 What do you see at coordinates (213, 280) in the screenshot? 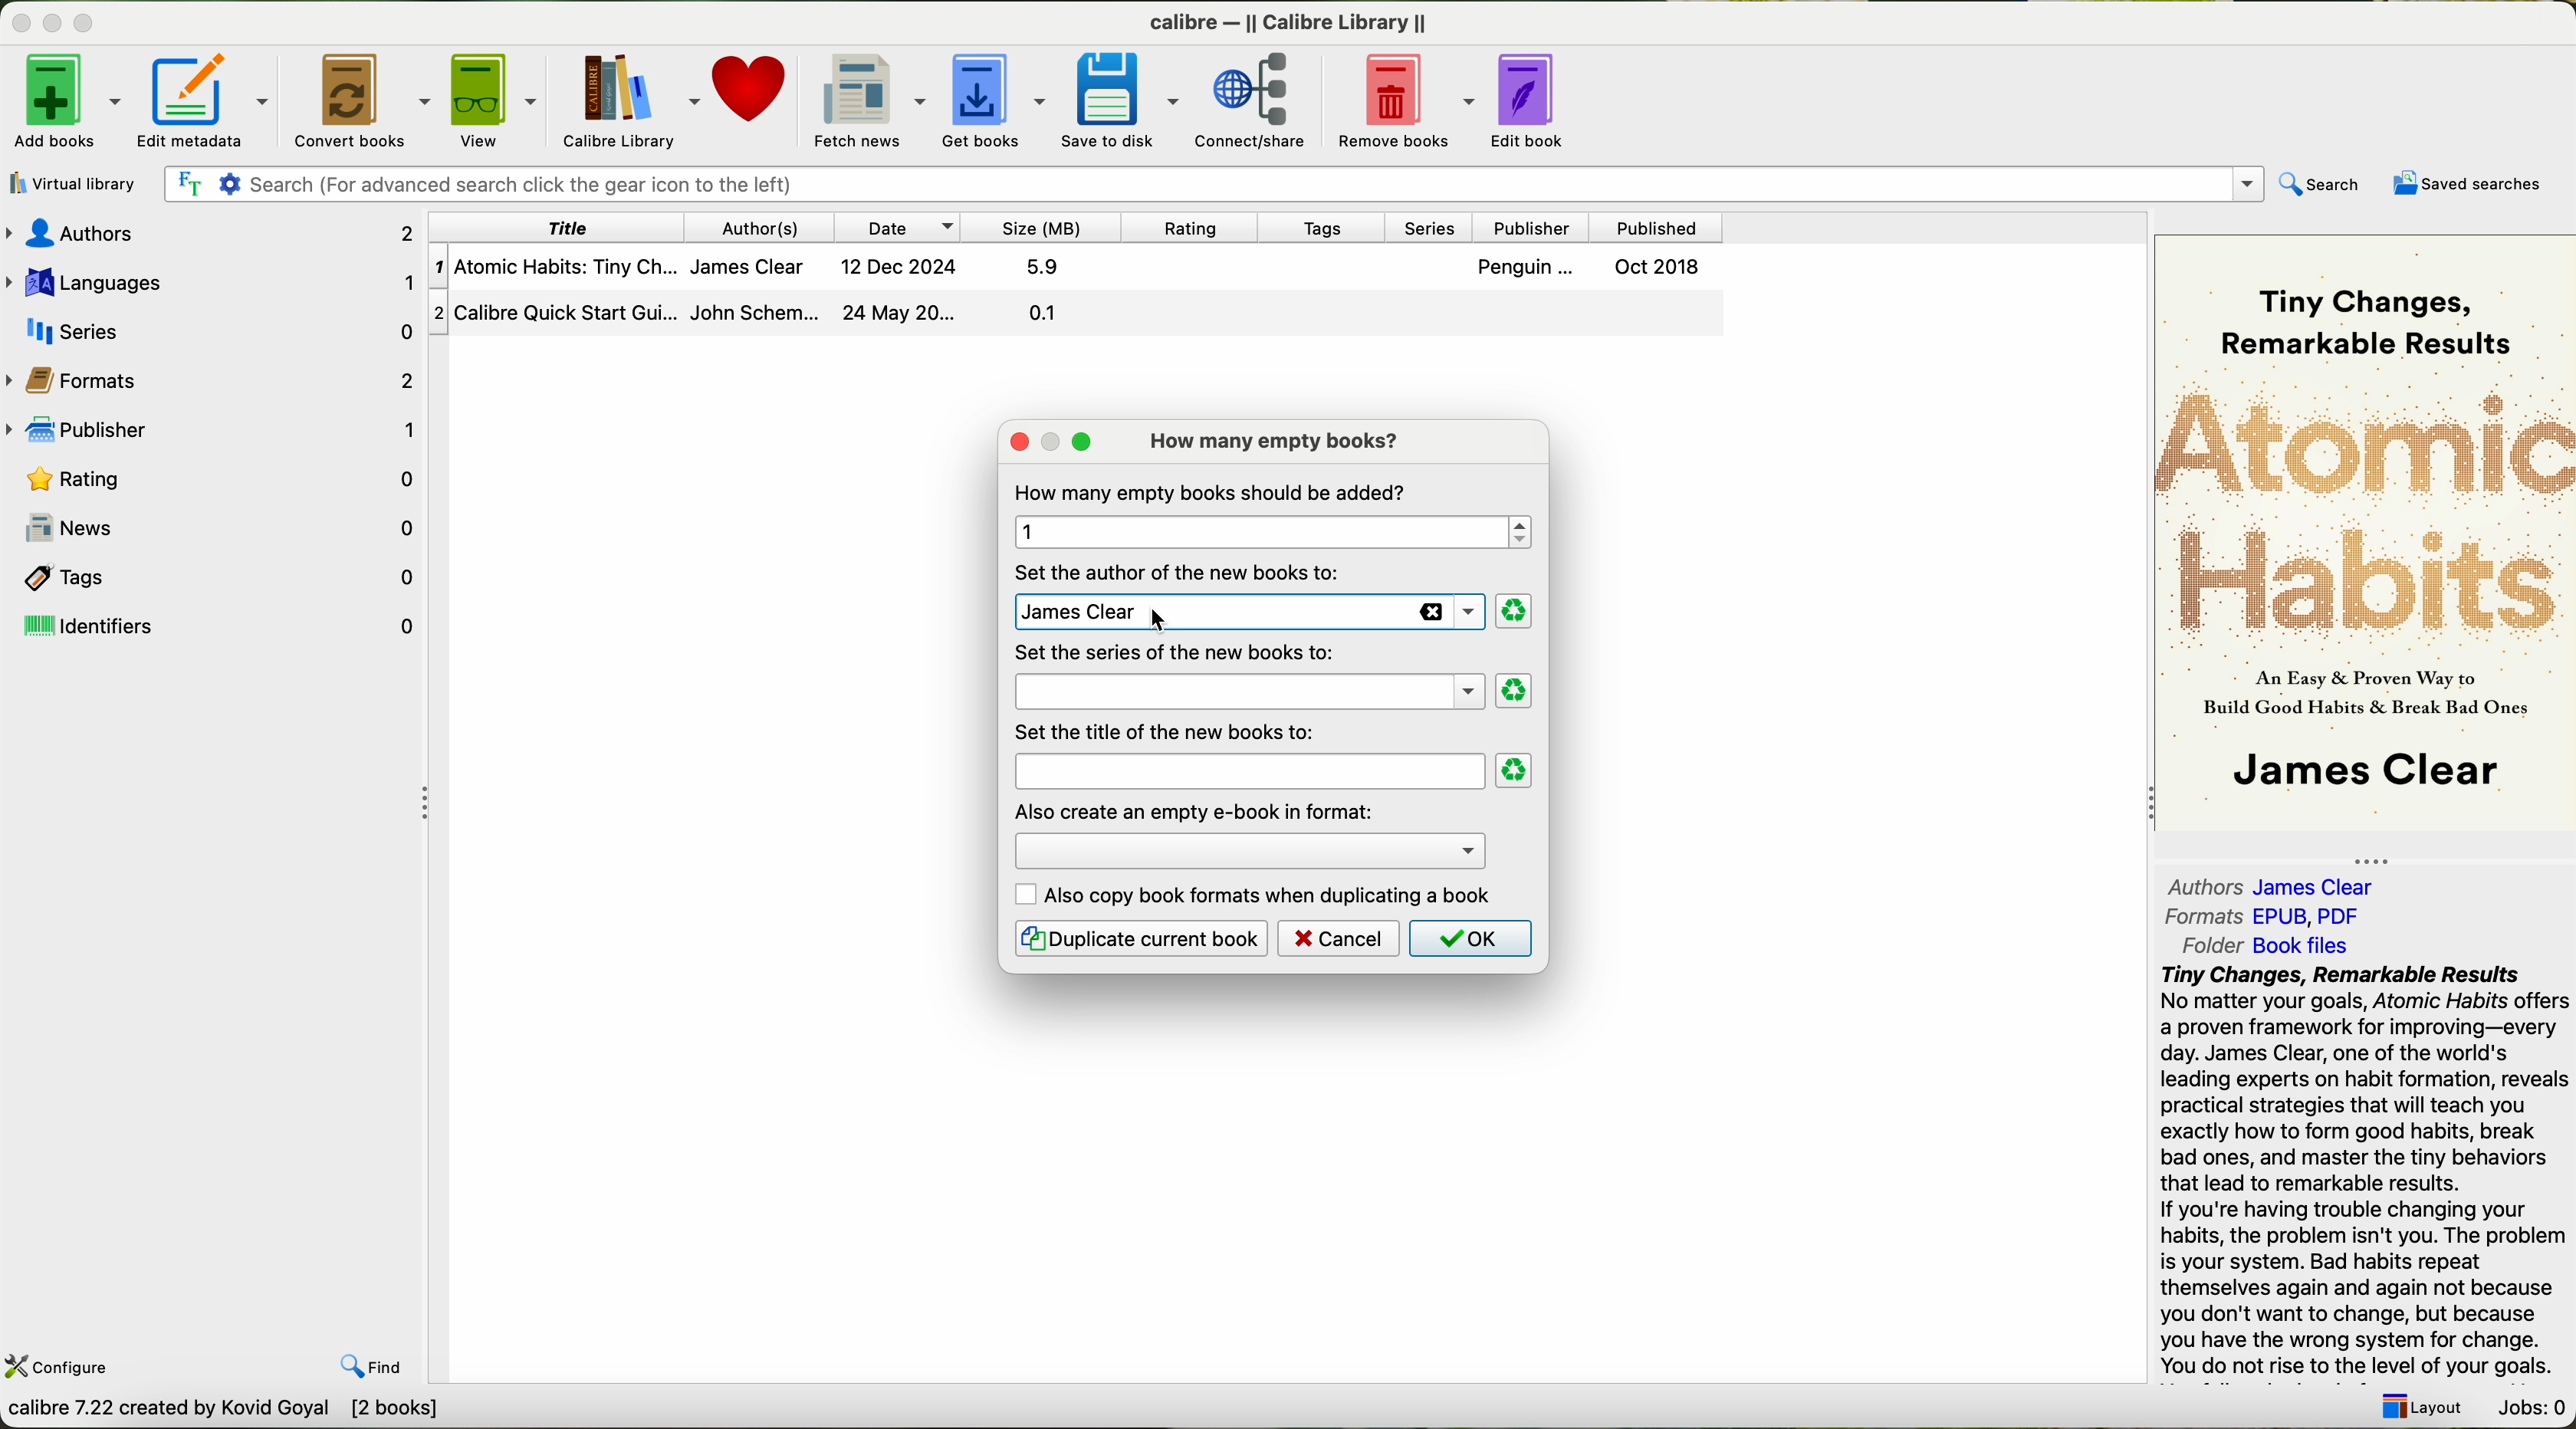
I see `languages` at bounding box center [213, 280].